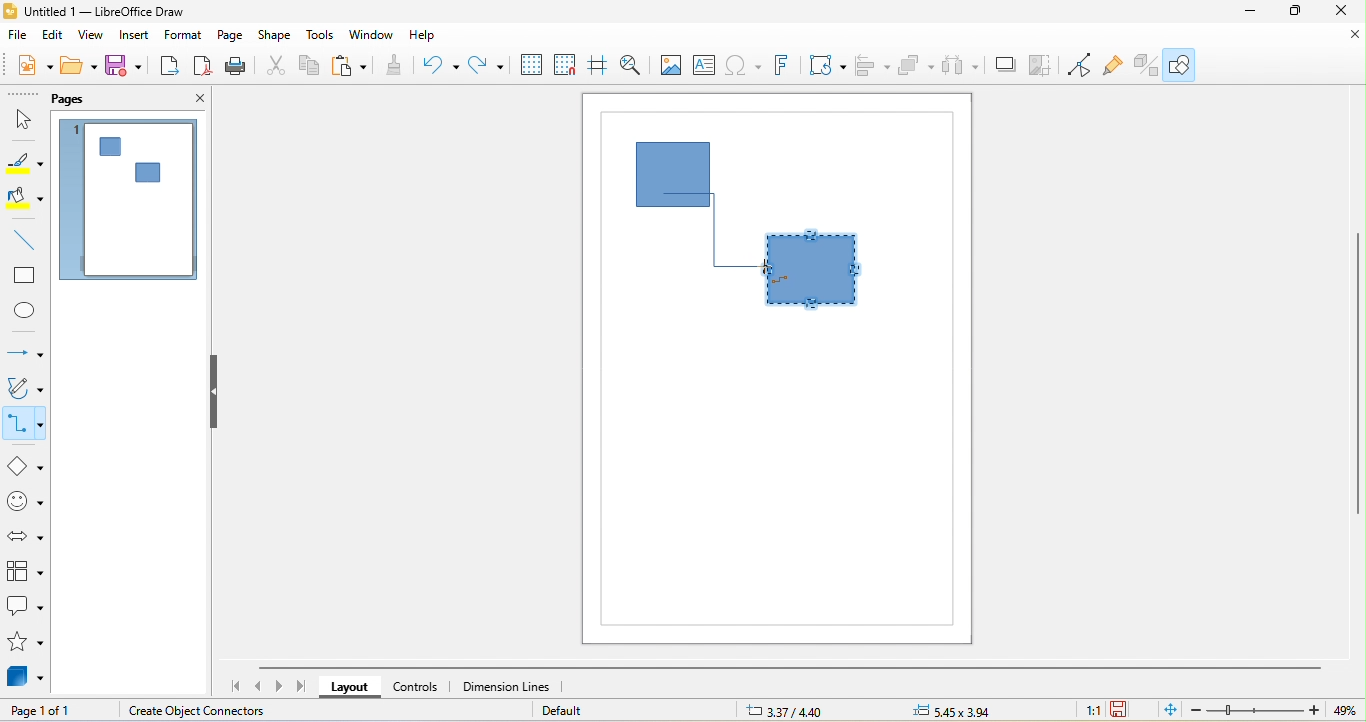 The width and height of the screenshot is (1366, 722). I want to click on format, so click(183, 36).